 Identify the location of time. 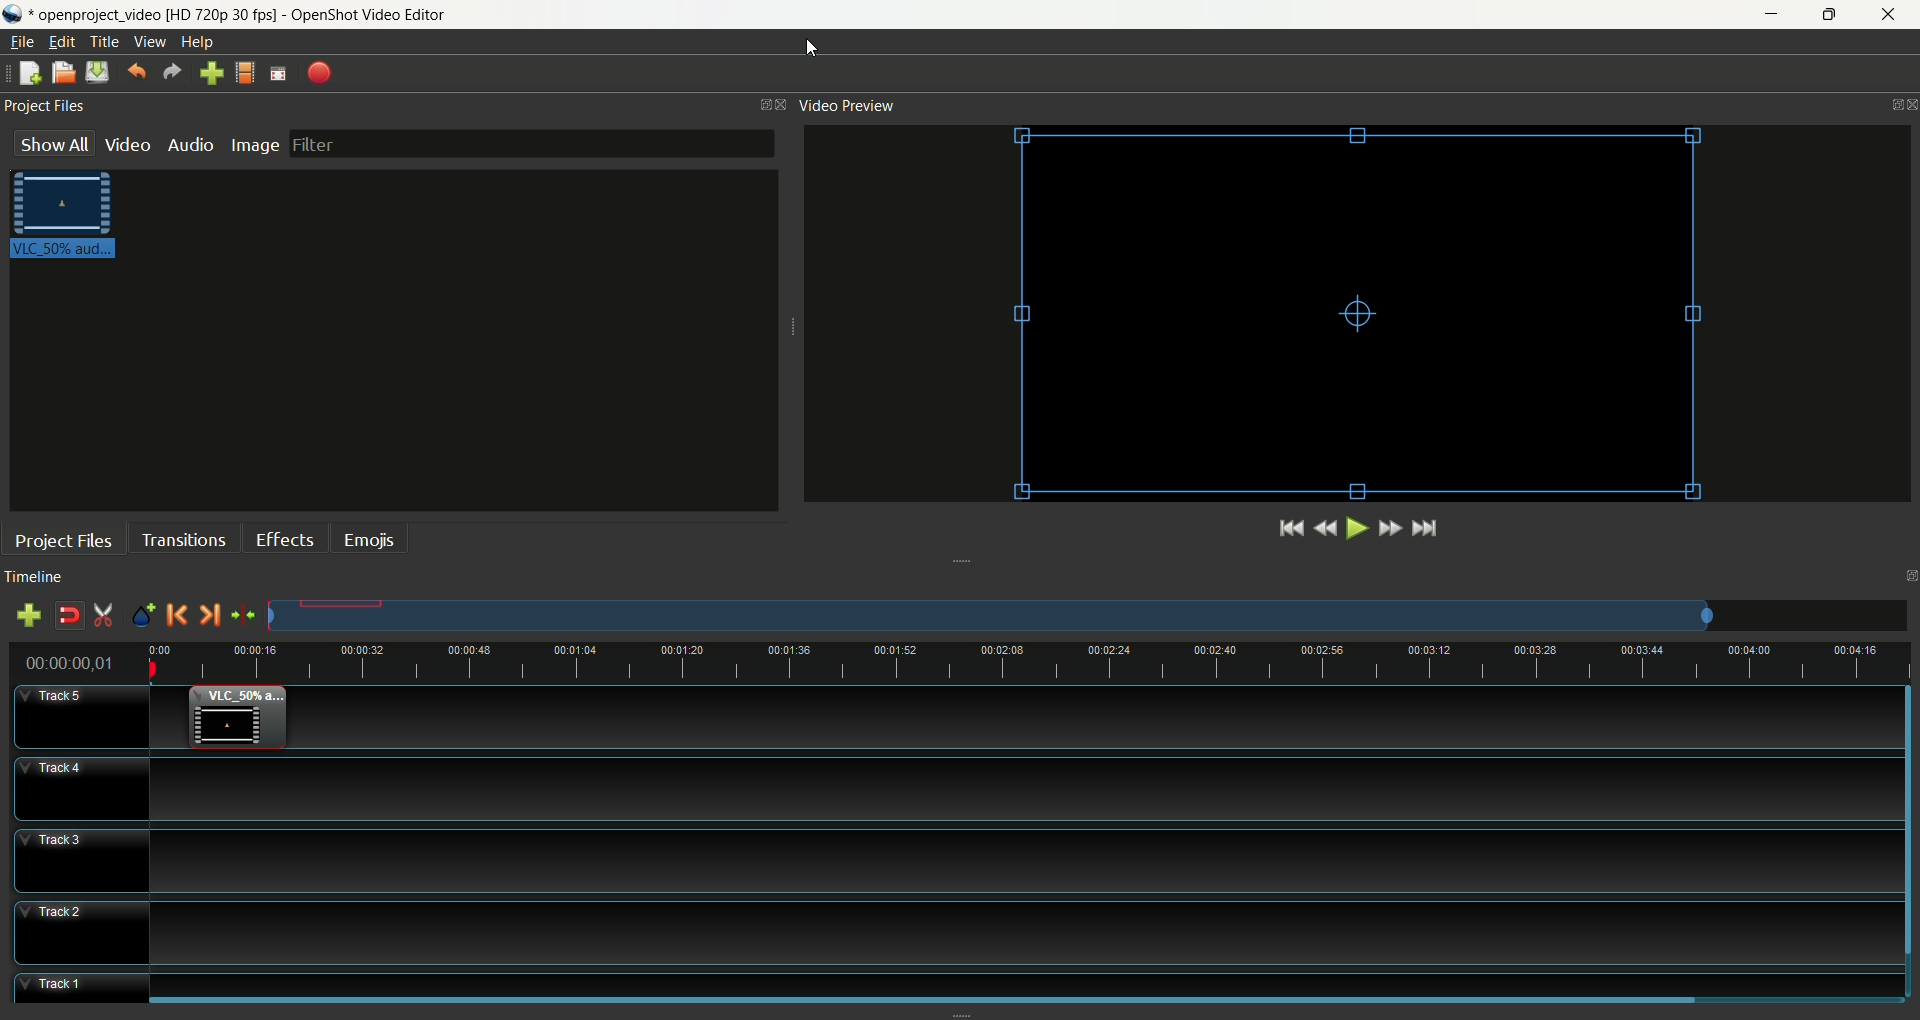
(71, 664).